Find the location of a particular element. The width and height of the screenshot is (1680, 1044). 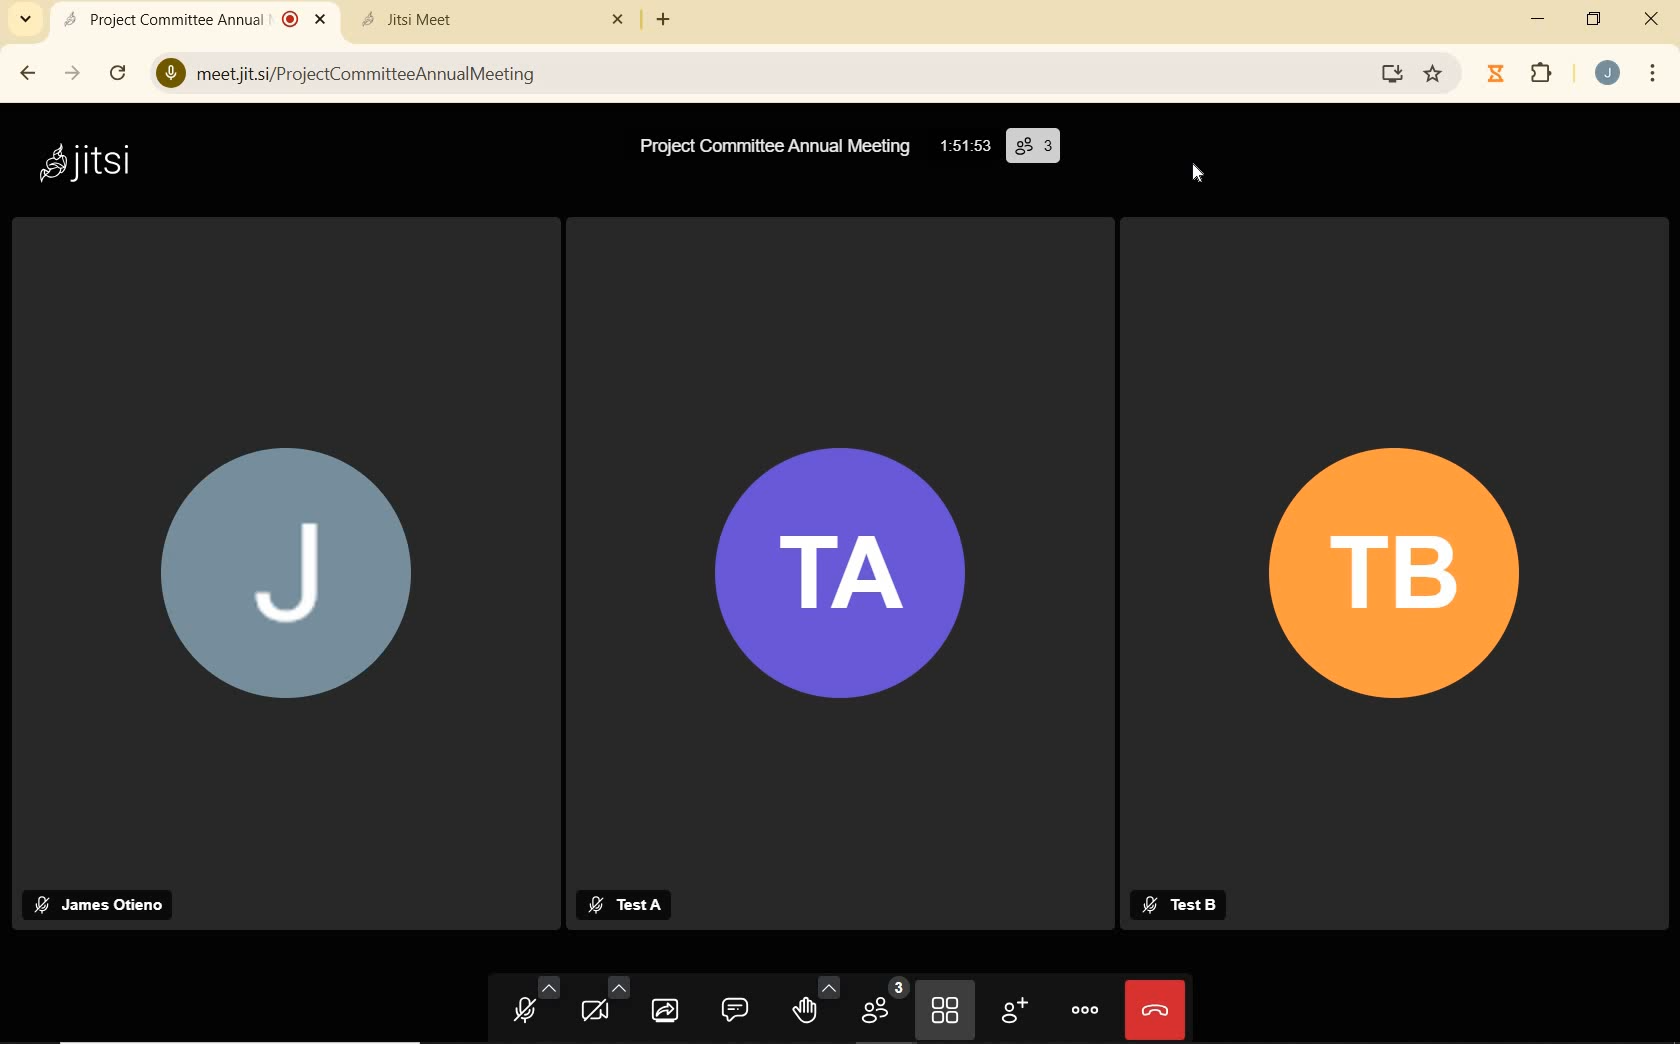

timer is located at coordinates (963, 146).